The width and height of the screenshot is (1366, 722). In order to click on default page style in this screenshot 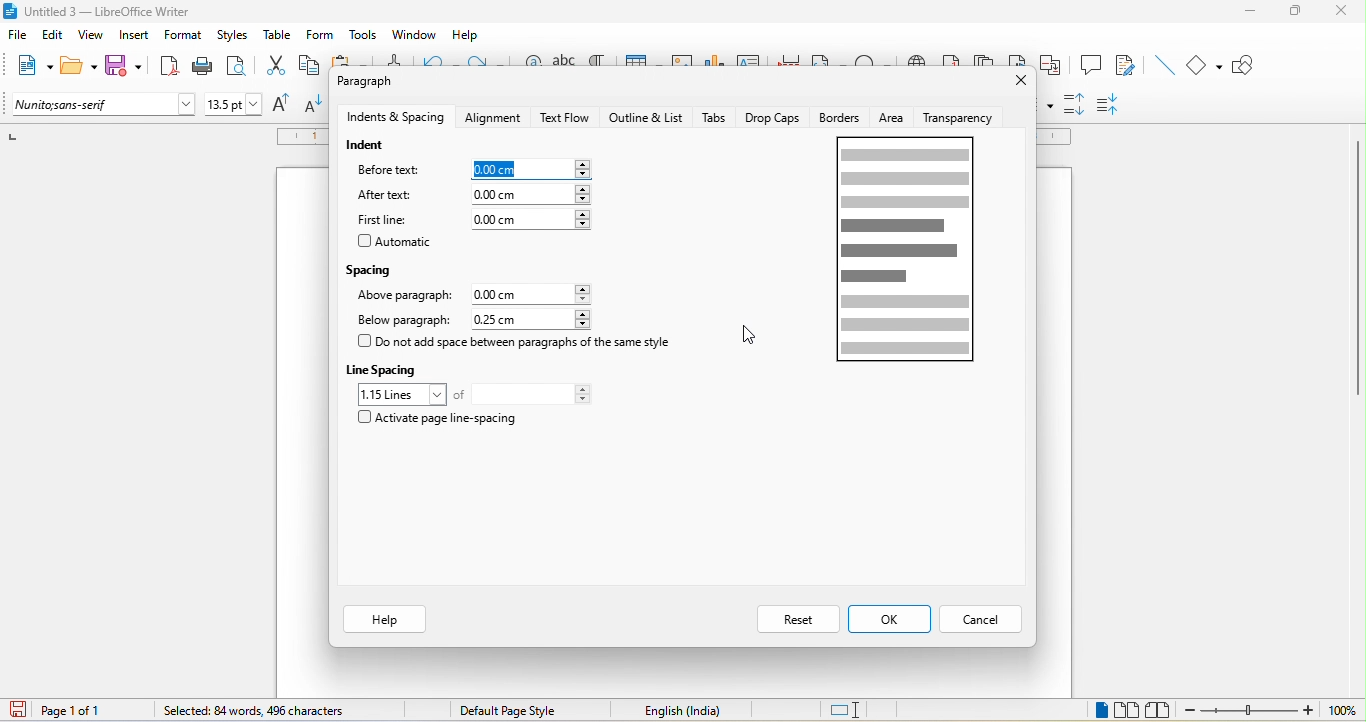, I will do `click(511, 711)`.